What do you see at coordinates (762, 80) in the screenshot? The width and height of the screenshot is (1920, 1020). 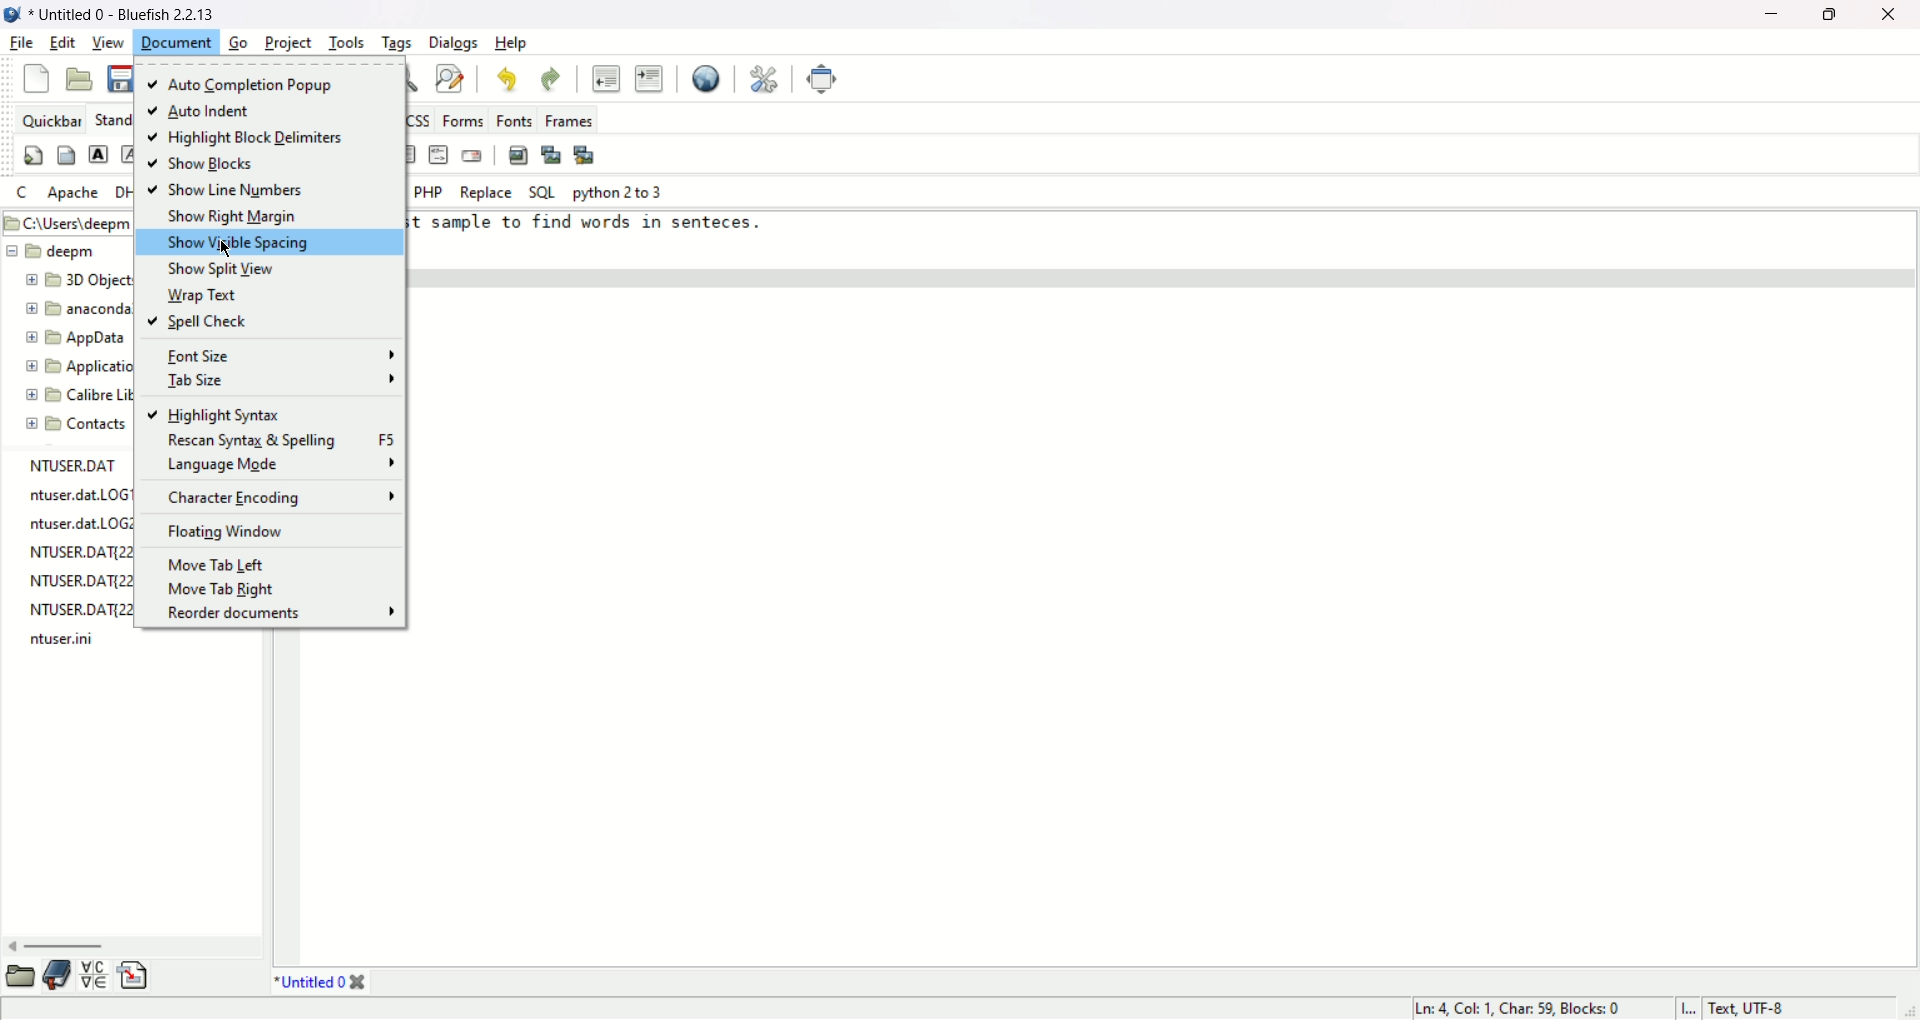 I see `preferences` at bounding box center [762, 80].